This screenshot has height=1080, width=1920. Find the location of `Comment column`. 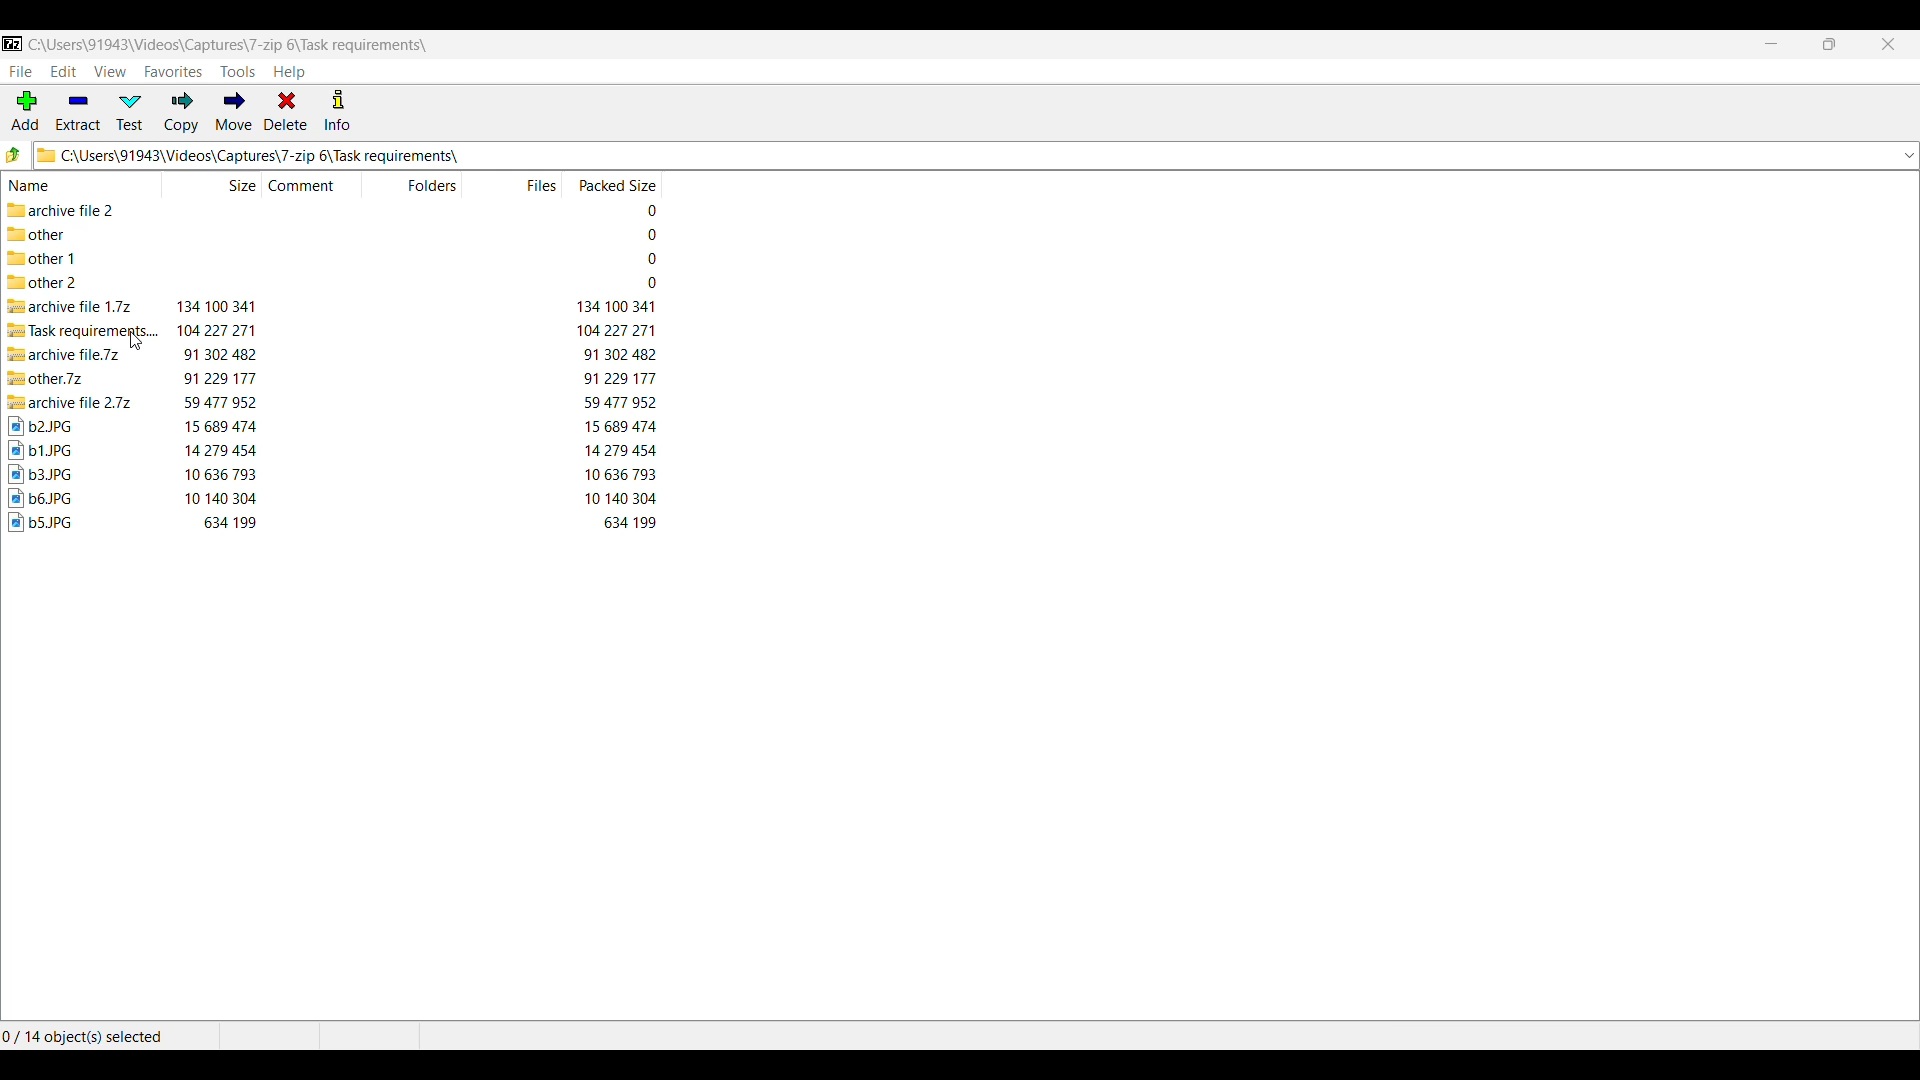

Comment column is located at coordinates (313, 184).